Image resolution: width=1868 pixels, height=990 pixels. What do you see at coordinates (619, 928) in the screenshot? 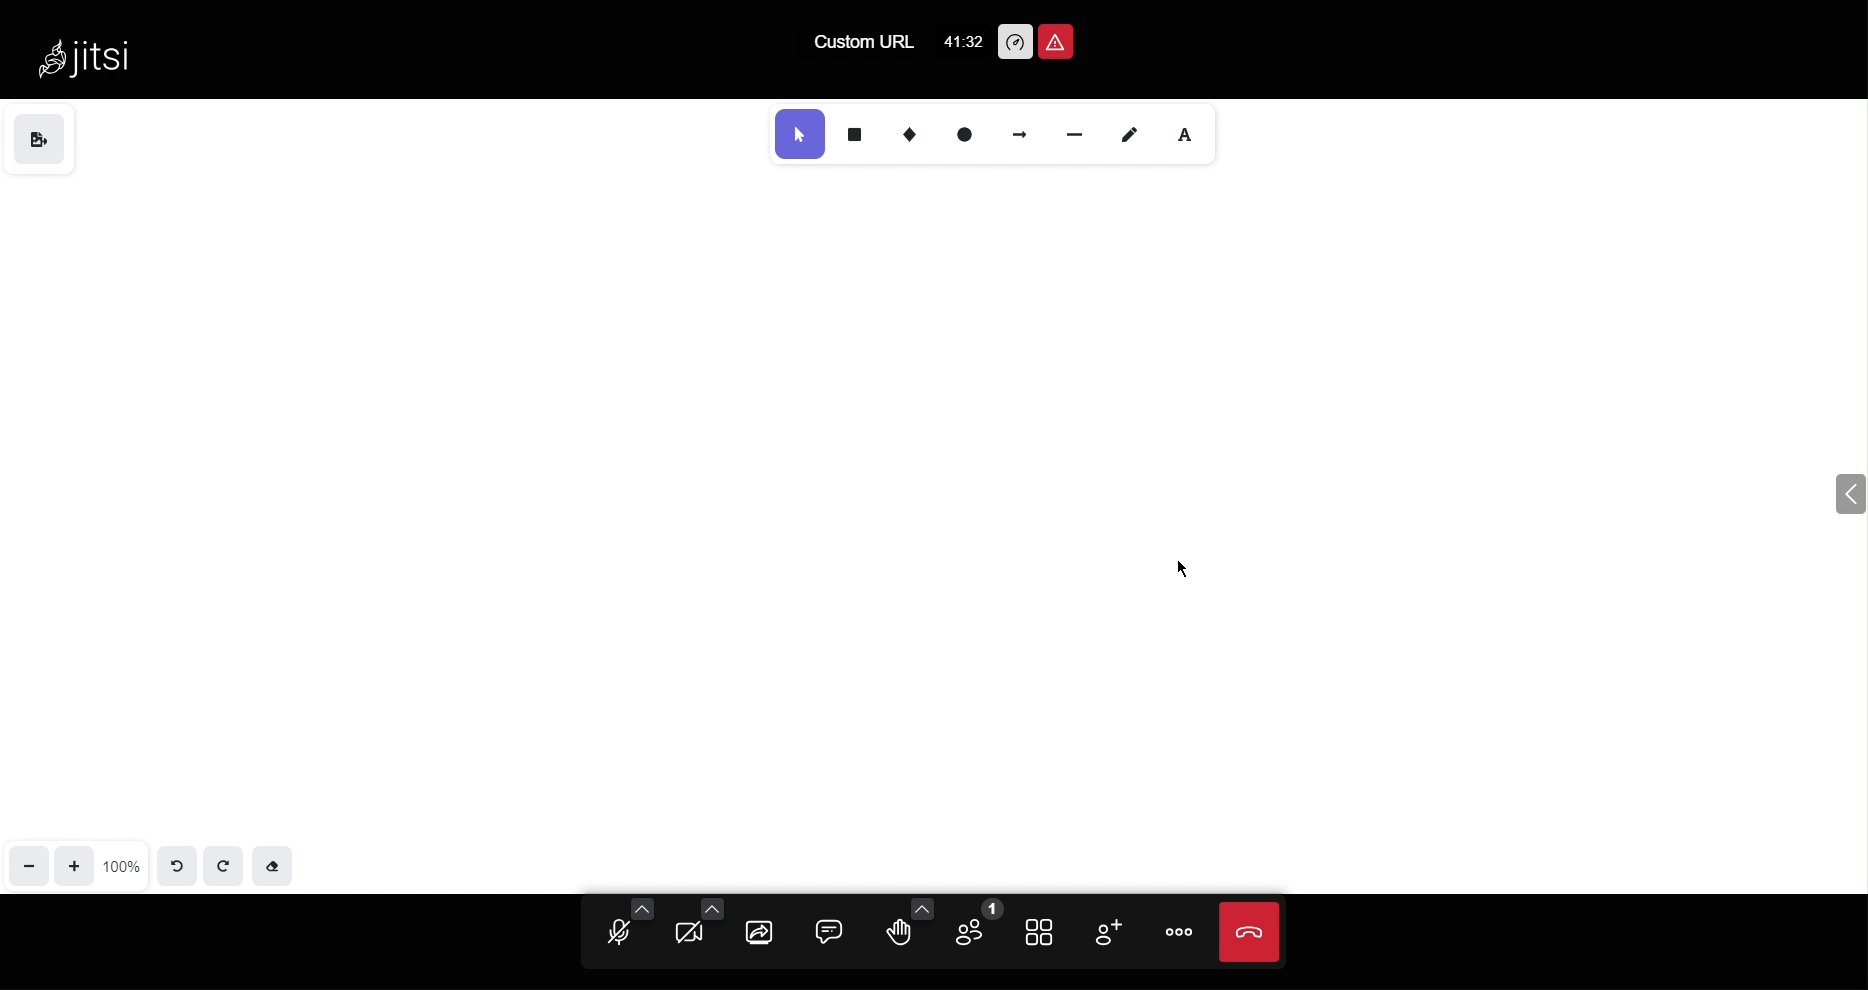
I see `Audio` at bounding box center [619, 928].